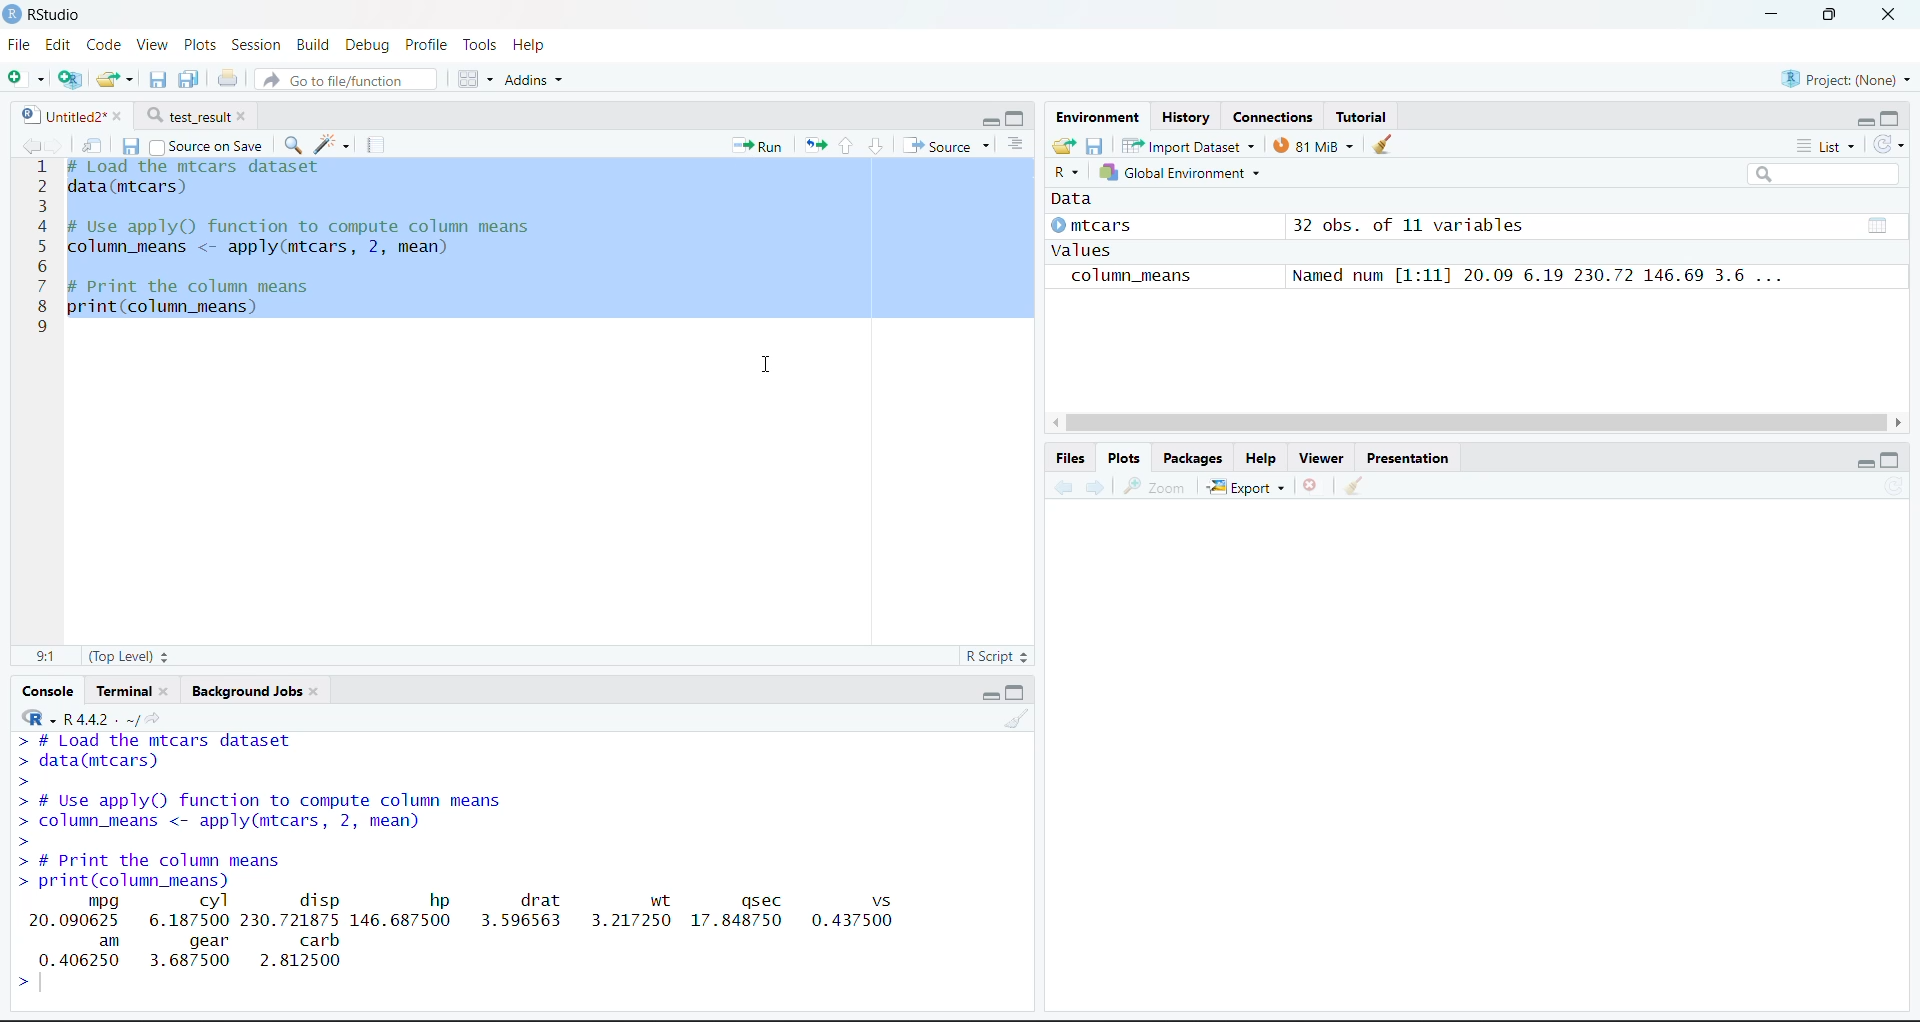 The image size is (1920, 1022). Describe the element at coordinates (1765, 15) in the screenshot. I see `Minimize` at that location.